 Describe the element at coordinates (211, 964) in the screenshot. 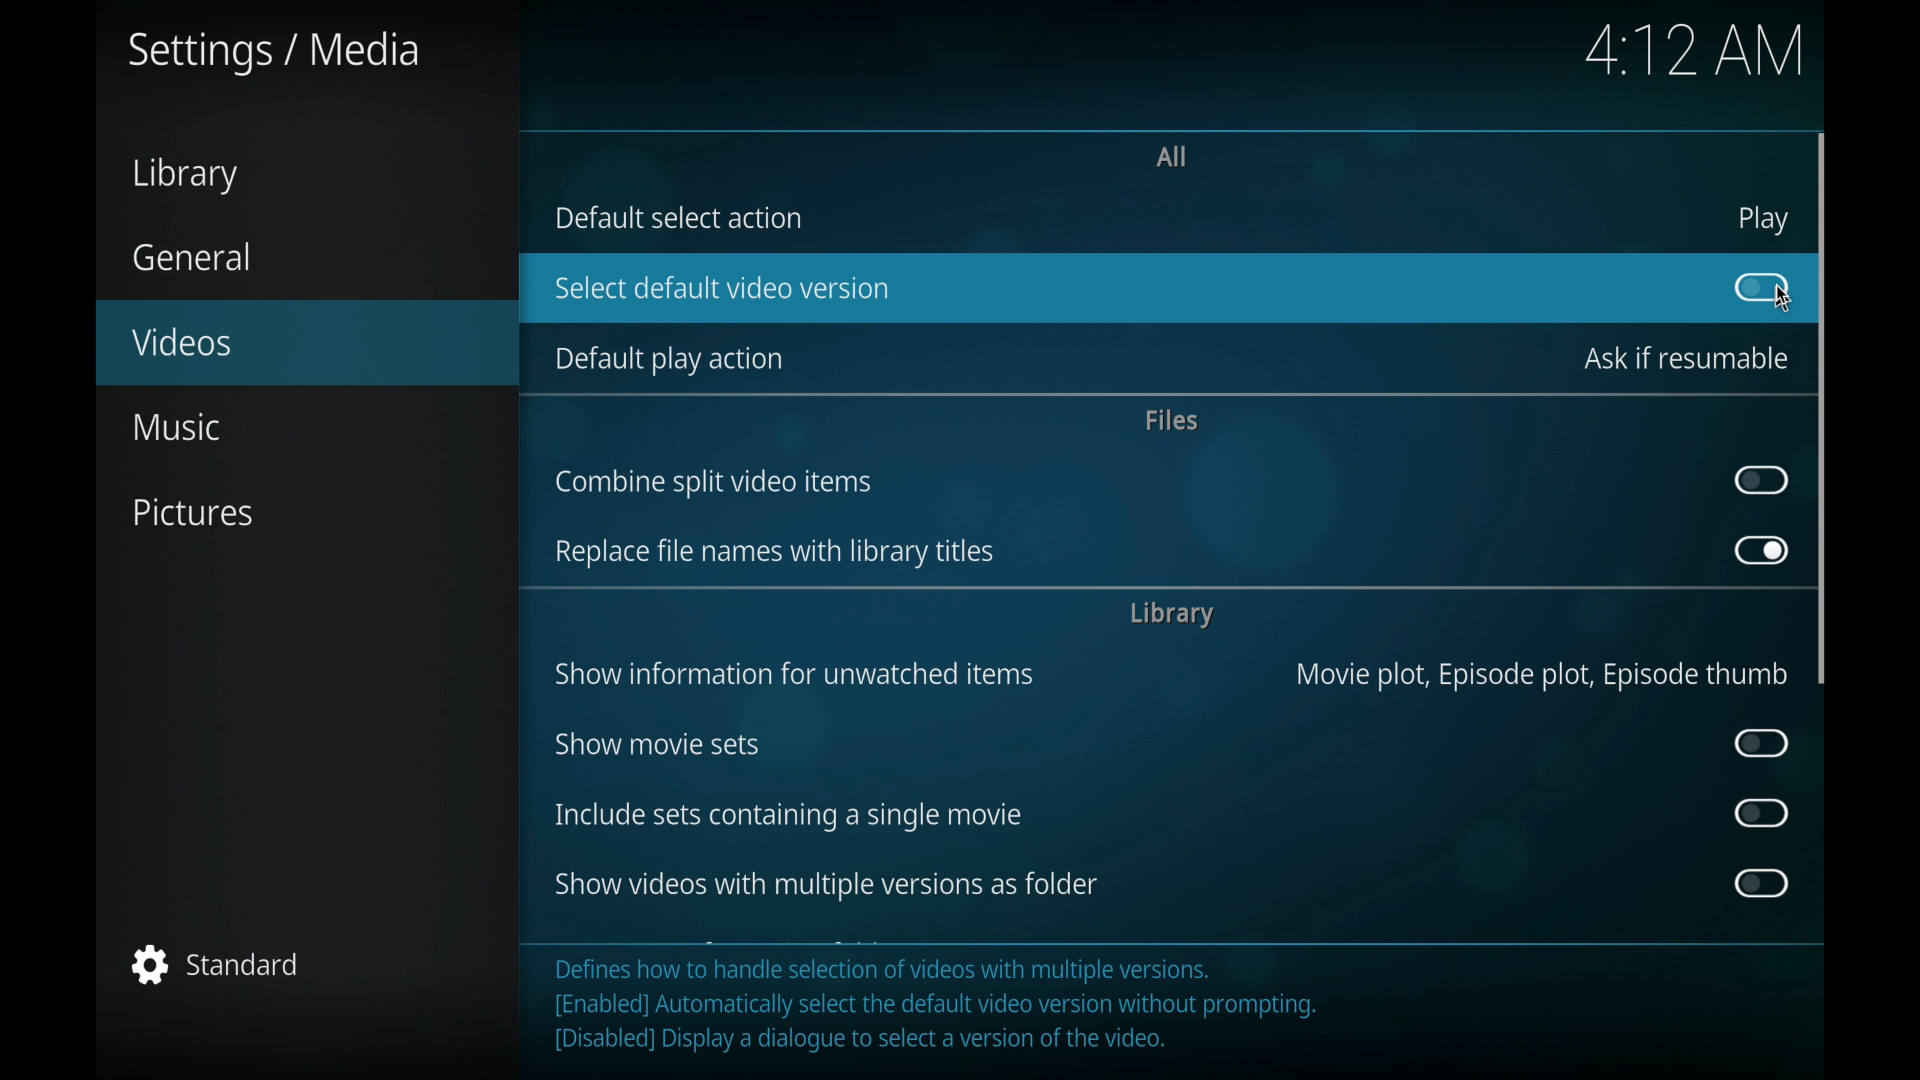

I see `standard` at that location.